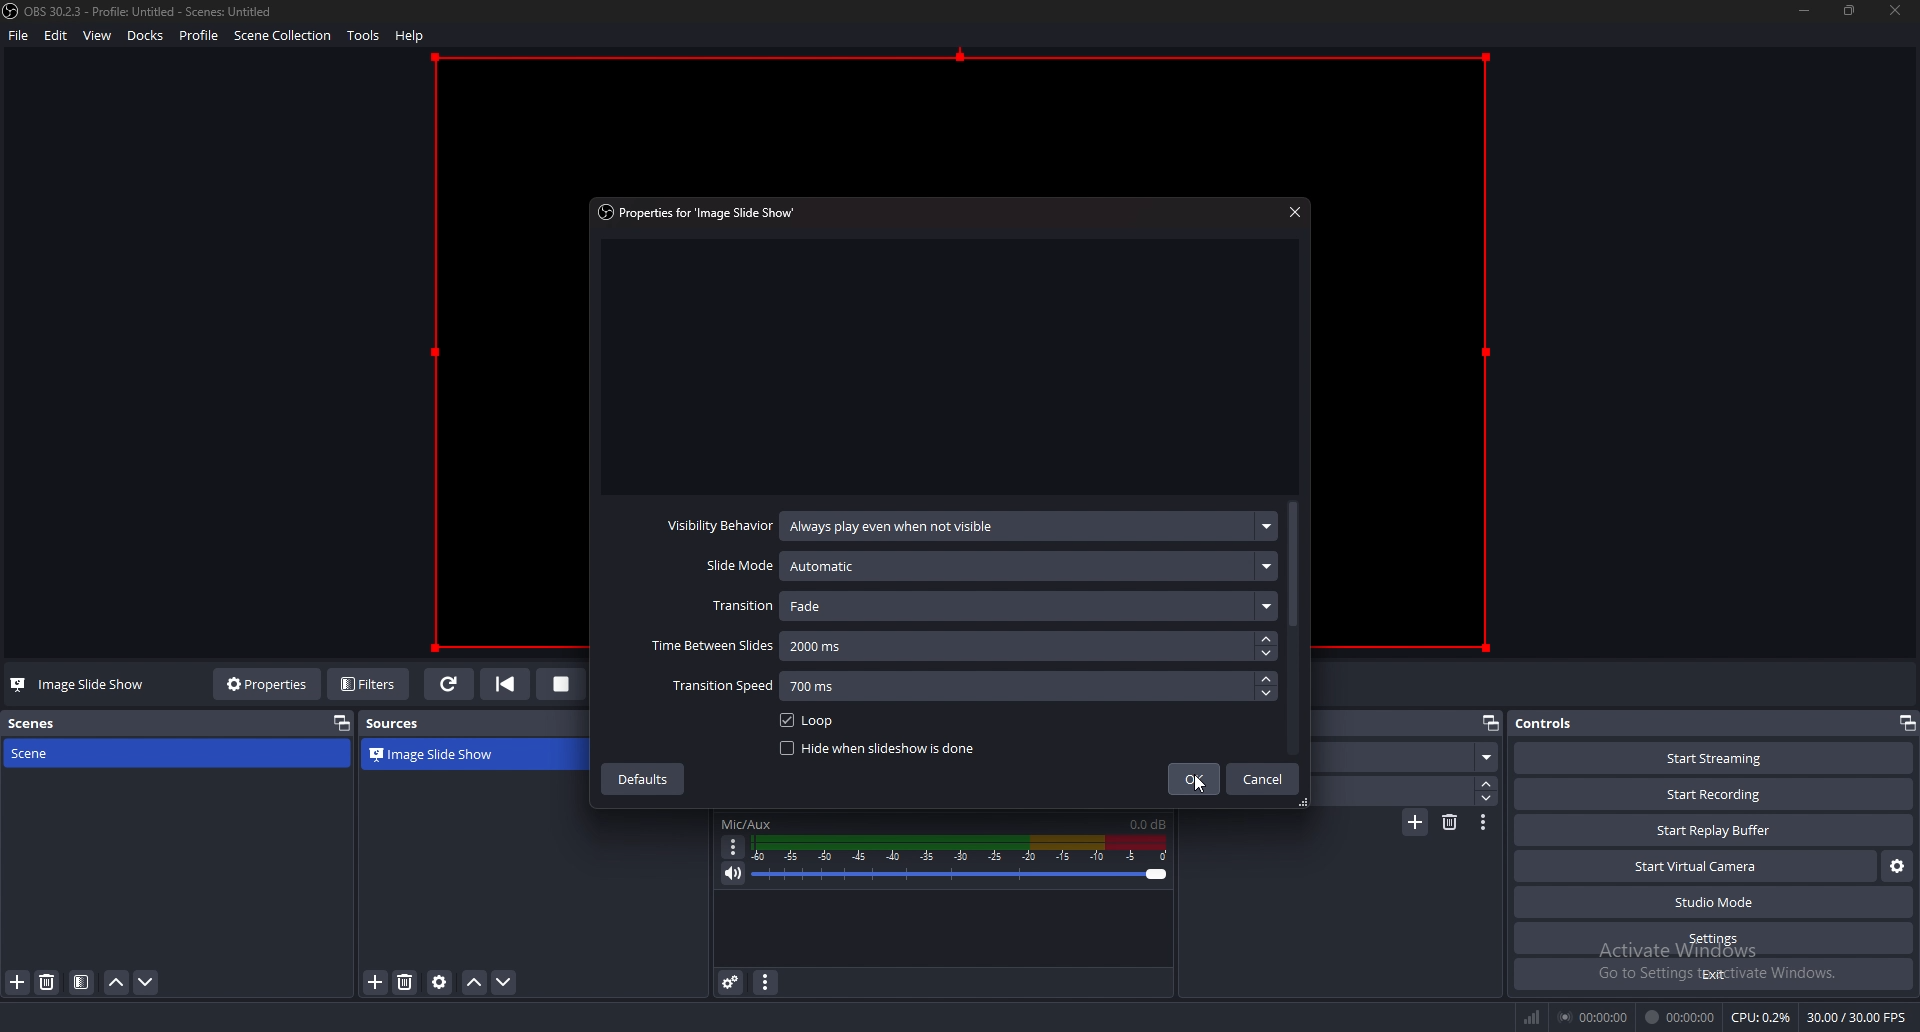 The width and height of the screenshot is (1920, 1032). What do you see at coordinates (957, 647) in the screenshot?
I see `time between slides` at bounding box center [957, 647].